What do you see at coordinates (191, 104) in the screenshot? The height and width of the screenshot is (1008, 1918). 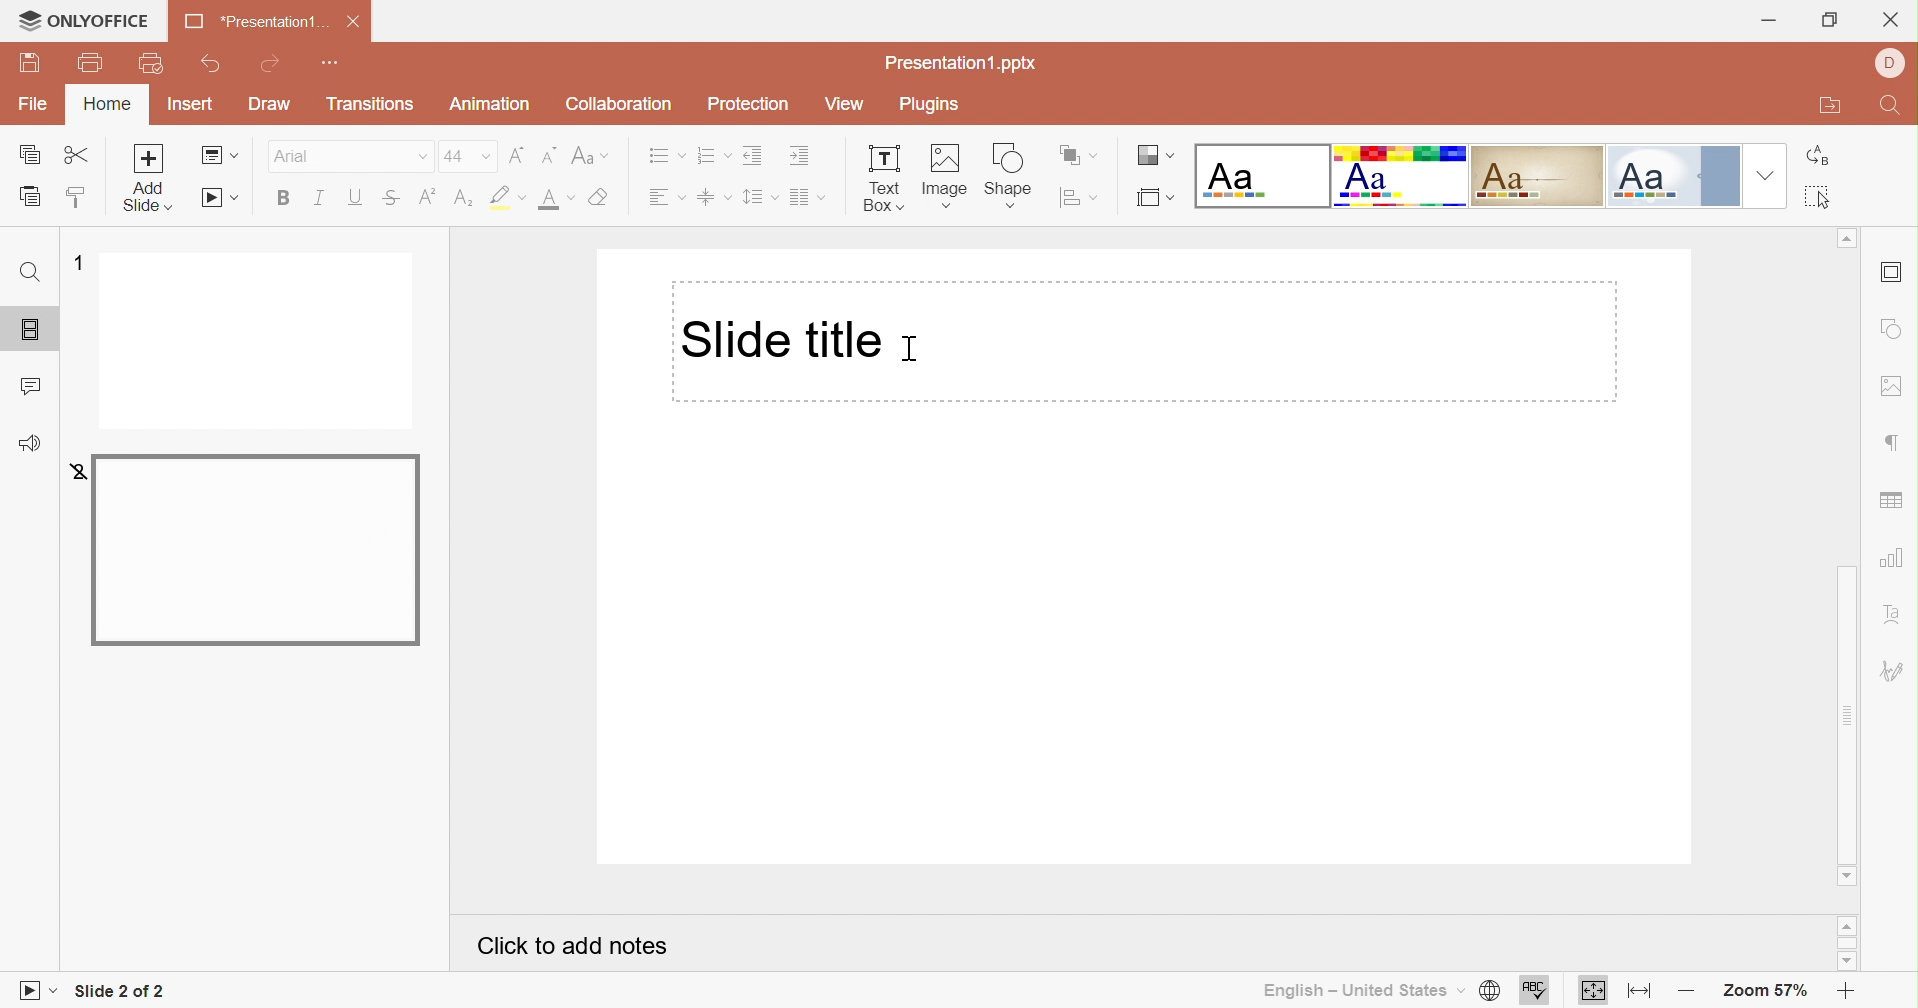 I see `Insert` at bounding box center [191, 104].